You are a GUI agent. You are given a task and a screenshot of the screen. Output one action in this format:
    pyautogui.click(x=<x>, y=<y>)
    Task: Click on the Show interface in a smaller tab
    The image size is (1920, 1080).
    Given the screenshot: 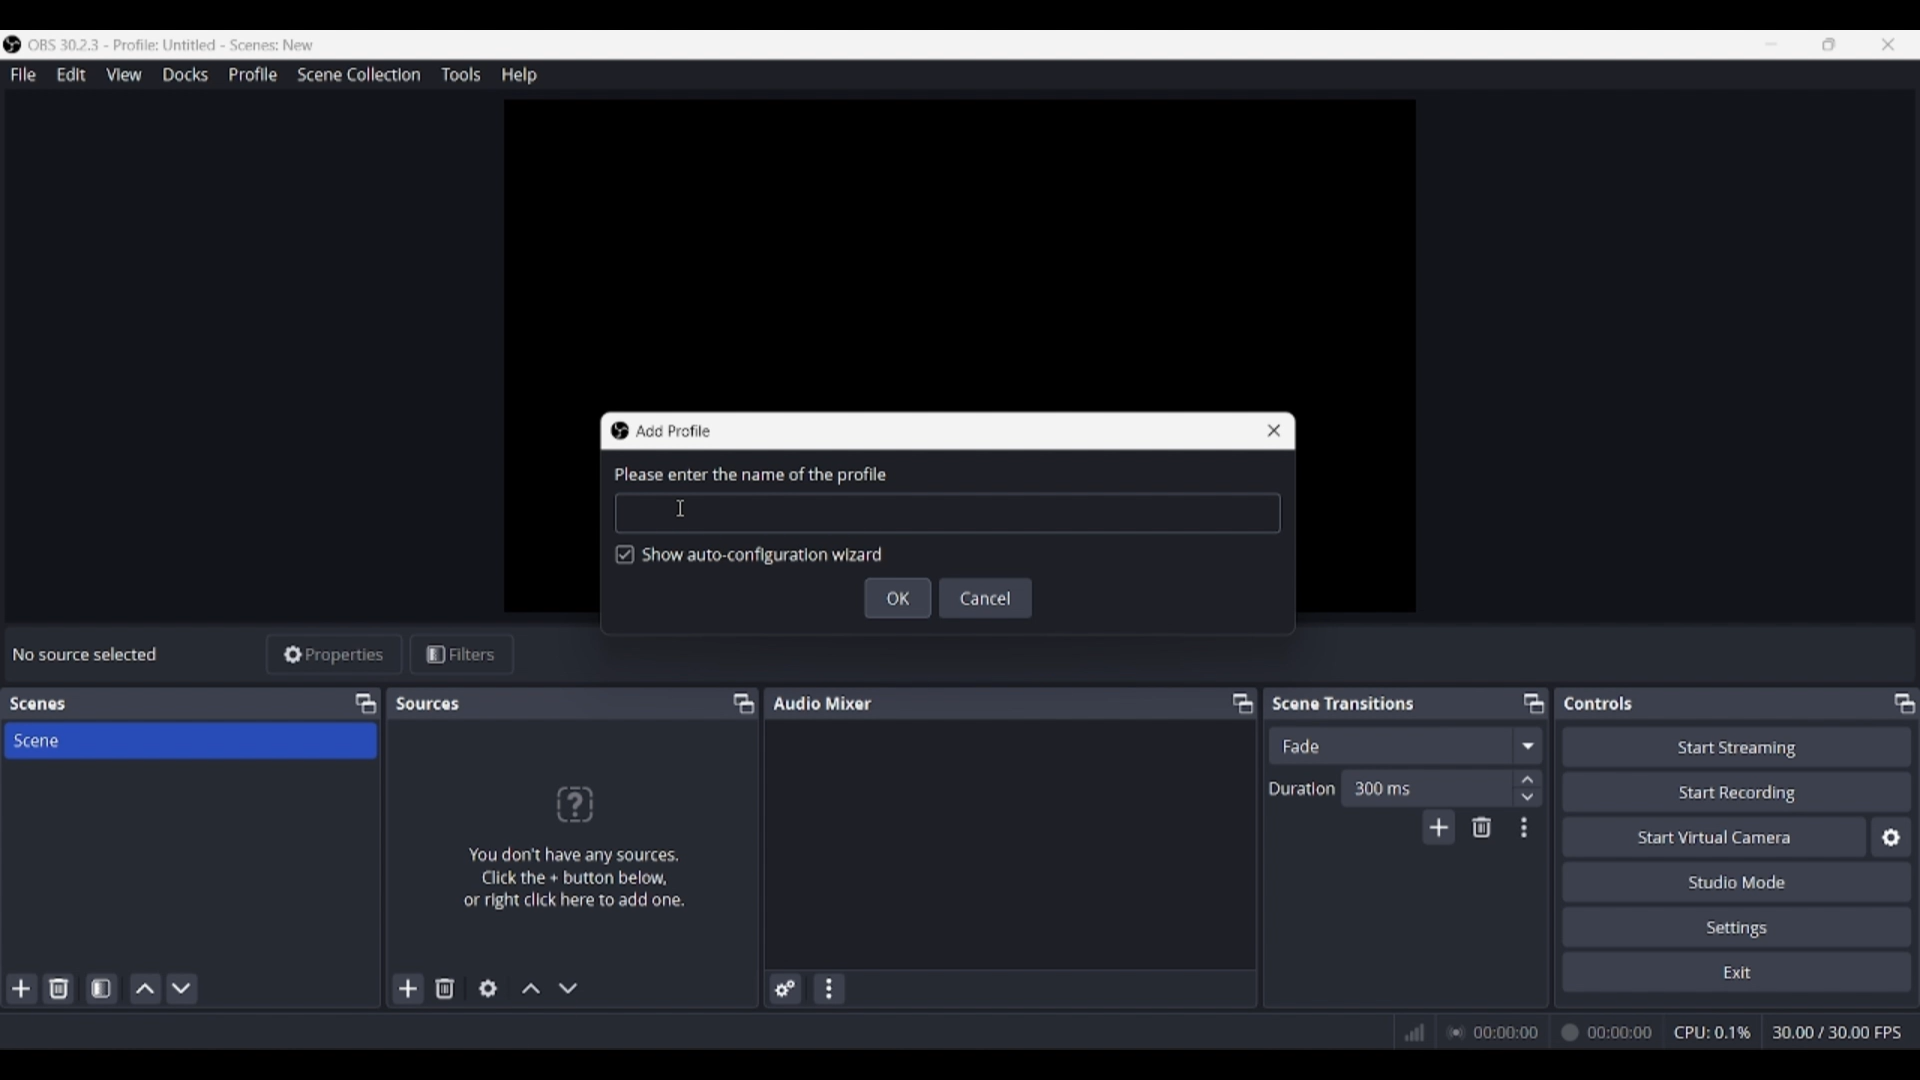 What is the action you would take?
    pyautogui.click(x=1829, y=44)
    